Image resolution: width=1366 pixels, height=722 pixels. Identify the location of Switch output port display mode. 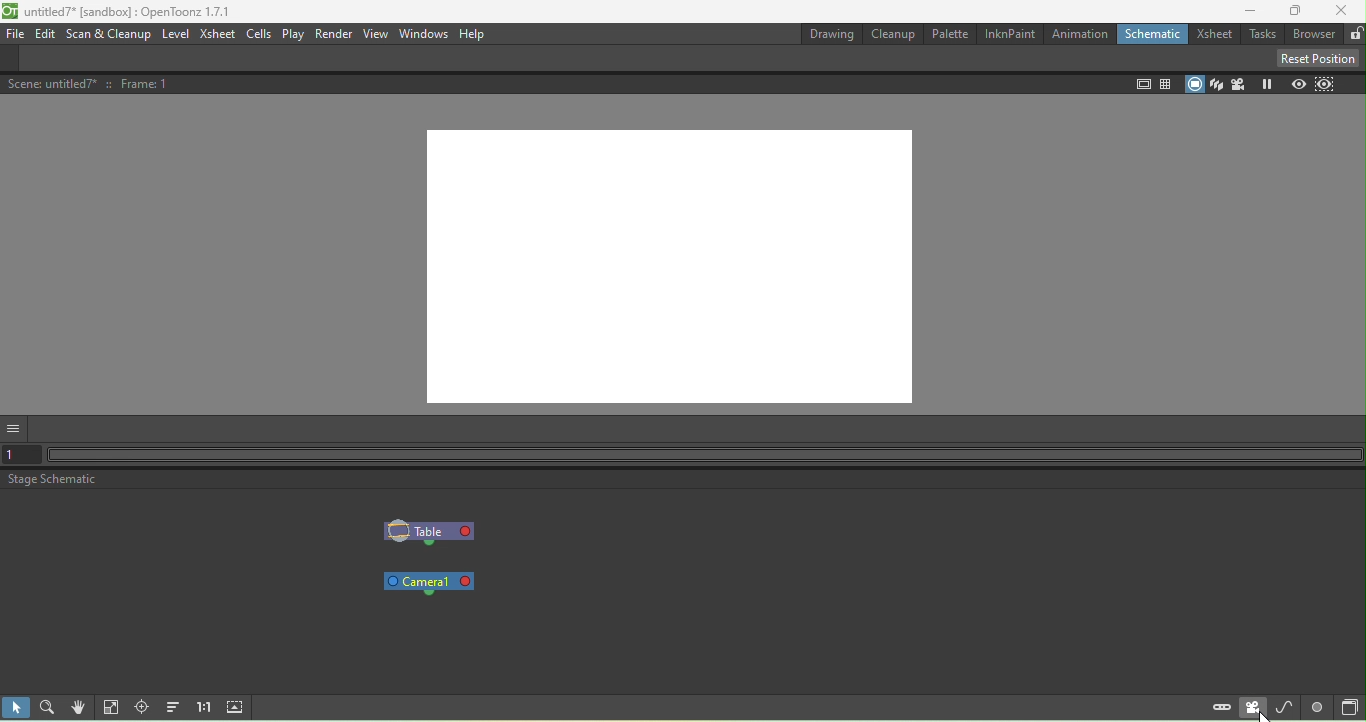
(1316, 707).